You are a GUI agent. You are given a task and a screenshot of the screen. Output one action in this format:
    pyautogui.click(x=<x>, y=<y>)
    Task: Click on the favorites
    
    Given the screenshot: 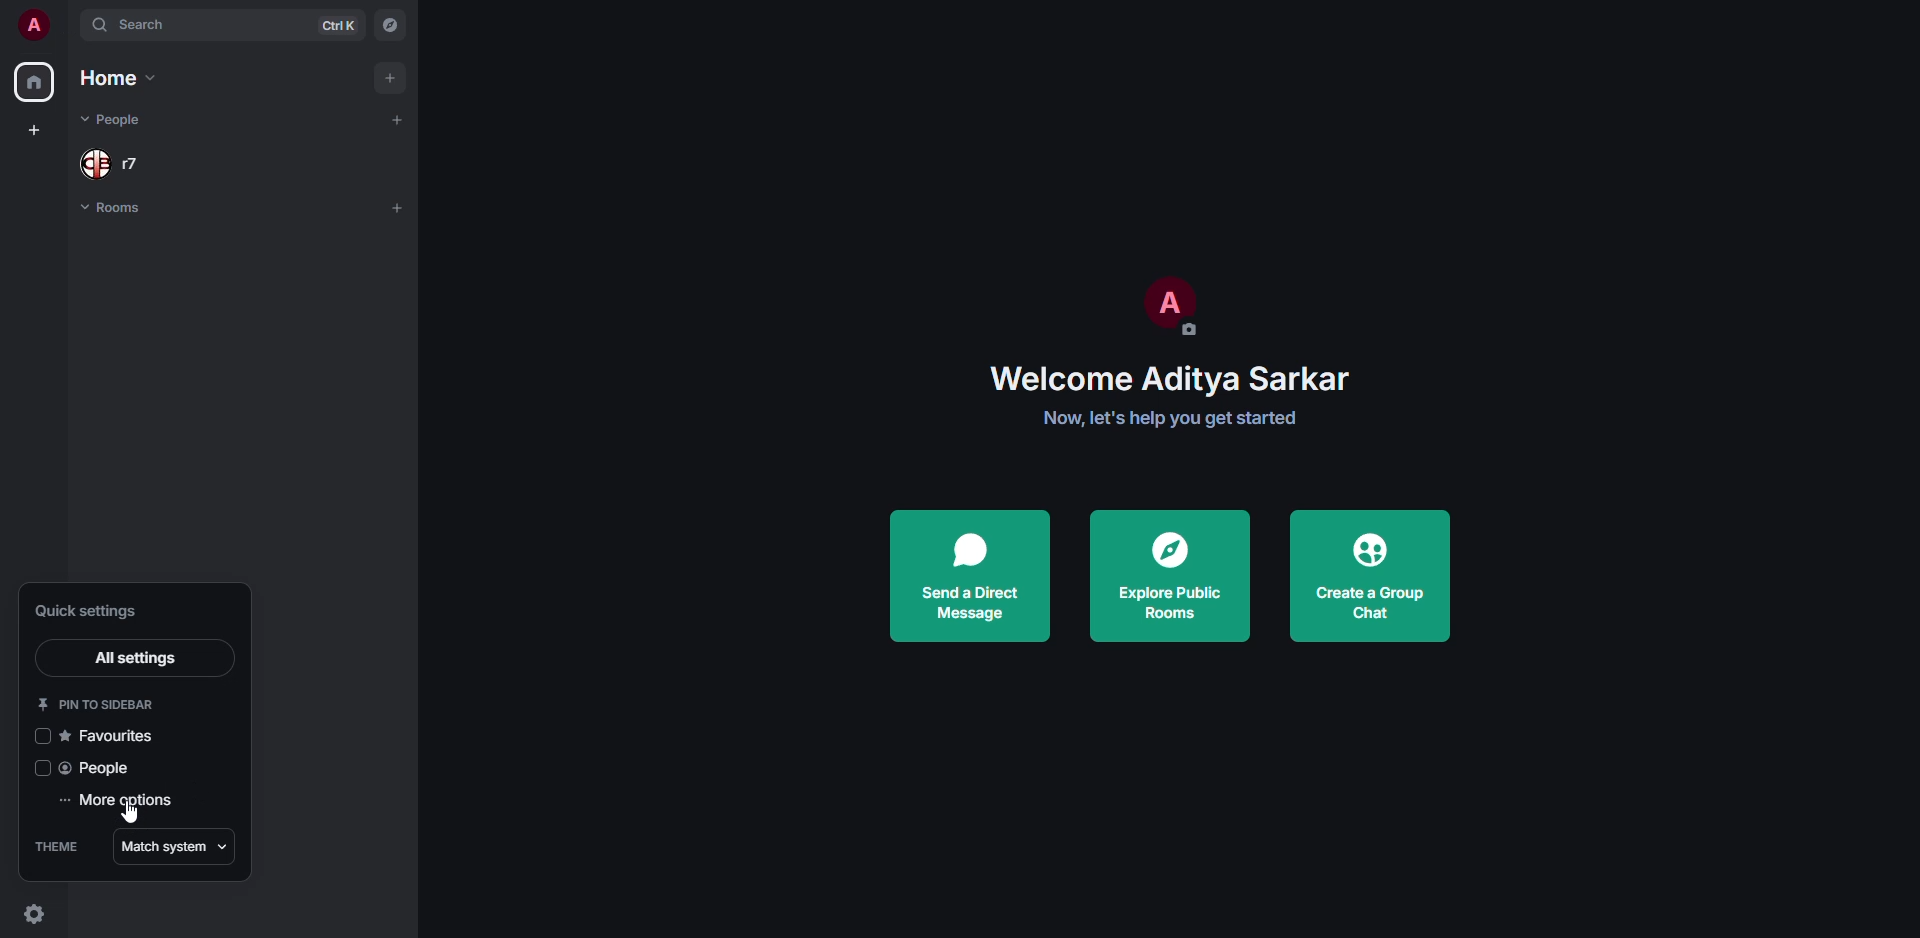 What is the action you would take?
    pyautogui.click(x=110, y=734)
    